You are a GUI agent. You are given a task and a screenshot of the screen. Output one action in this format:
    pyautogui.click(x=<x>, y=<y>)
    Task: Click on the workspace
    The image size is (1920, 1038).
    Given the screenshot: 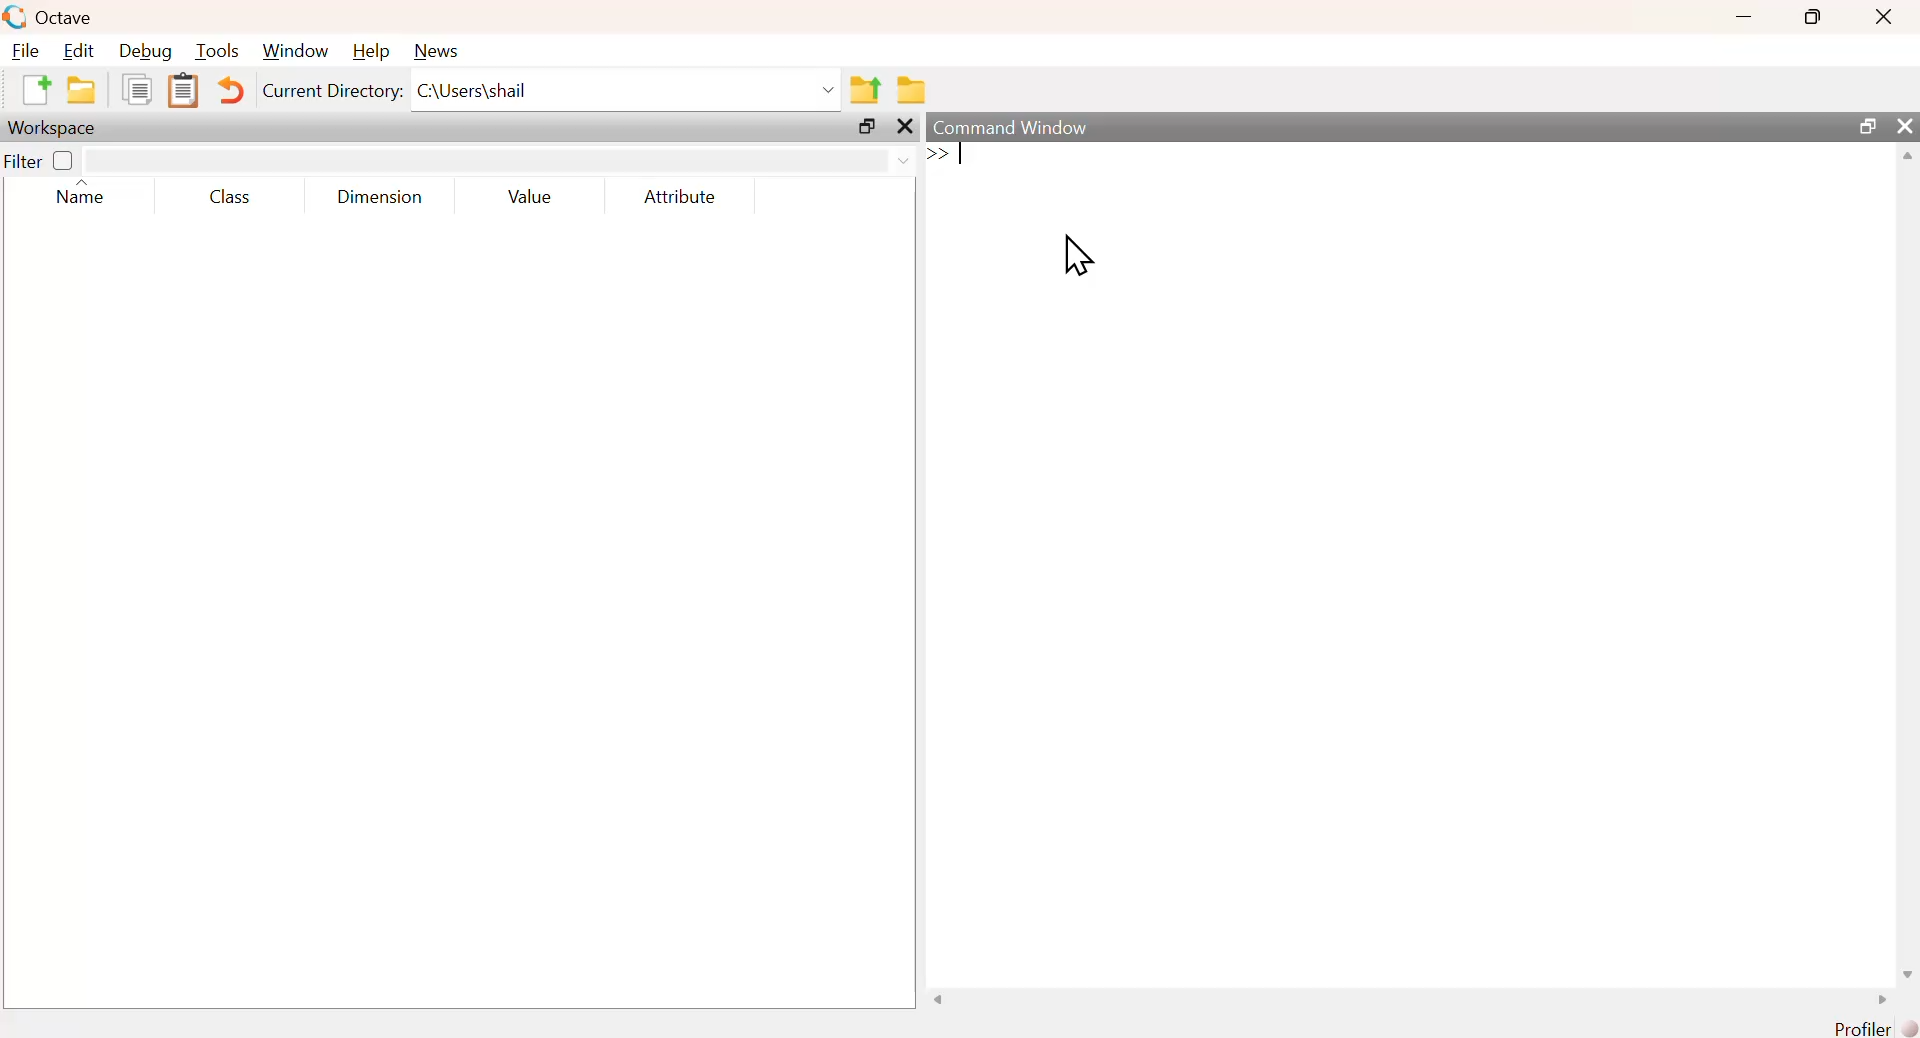 What is the action you would take?
    pyautogui.click(x=55, y=128)
    